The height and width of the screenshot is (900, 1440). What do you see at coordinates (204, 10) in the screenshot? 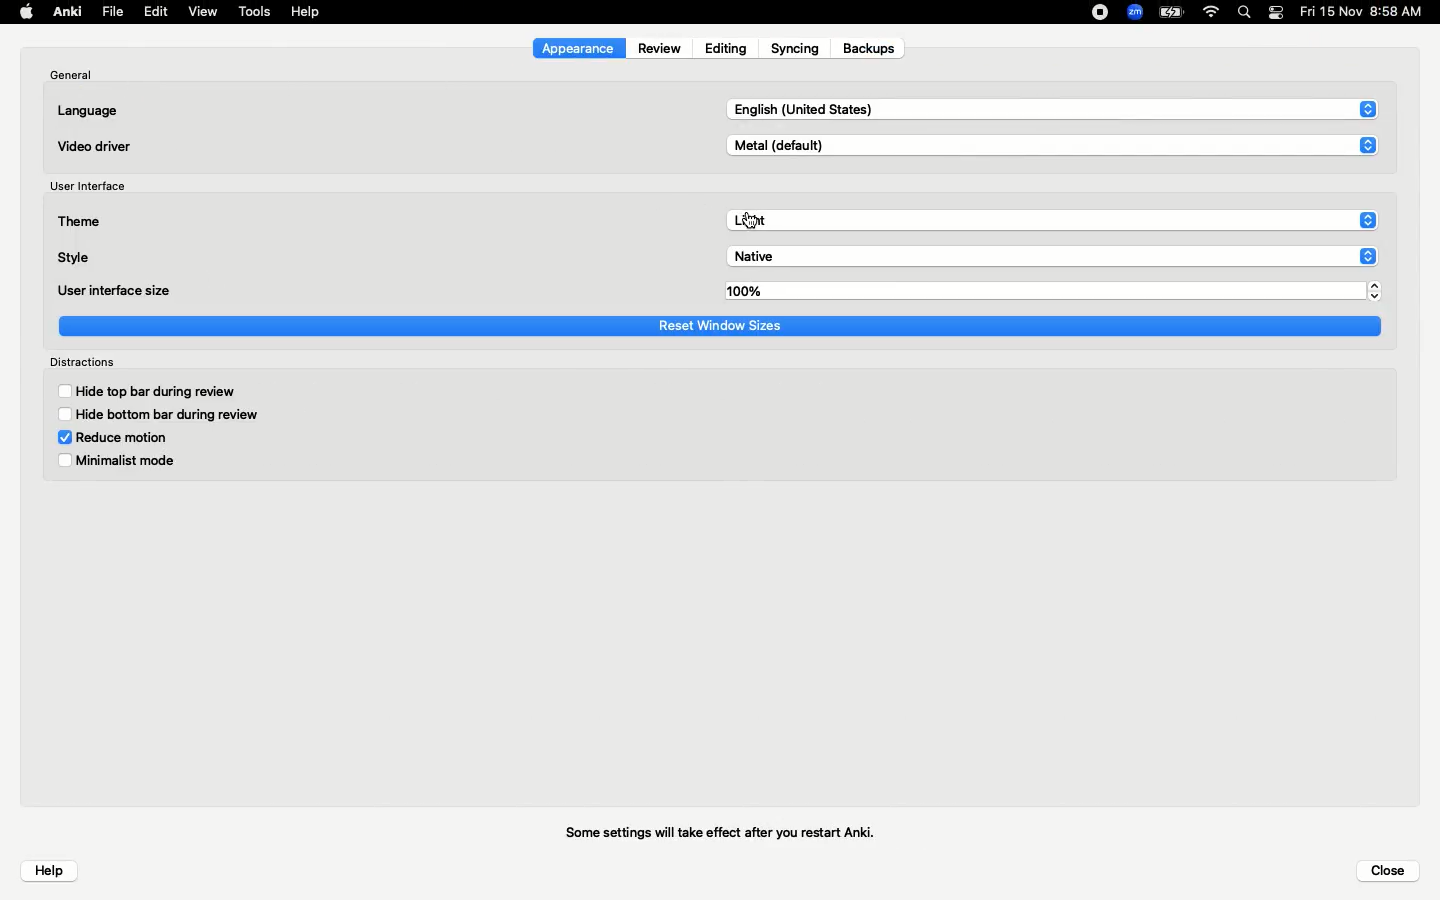
I see `View` at bounding box center [204, 10].